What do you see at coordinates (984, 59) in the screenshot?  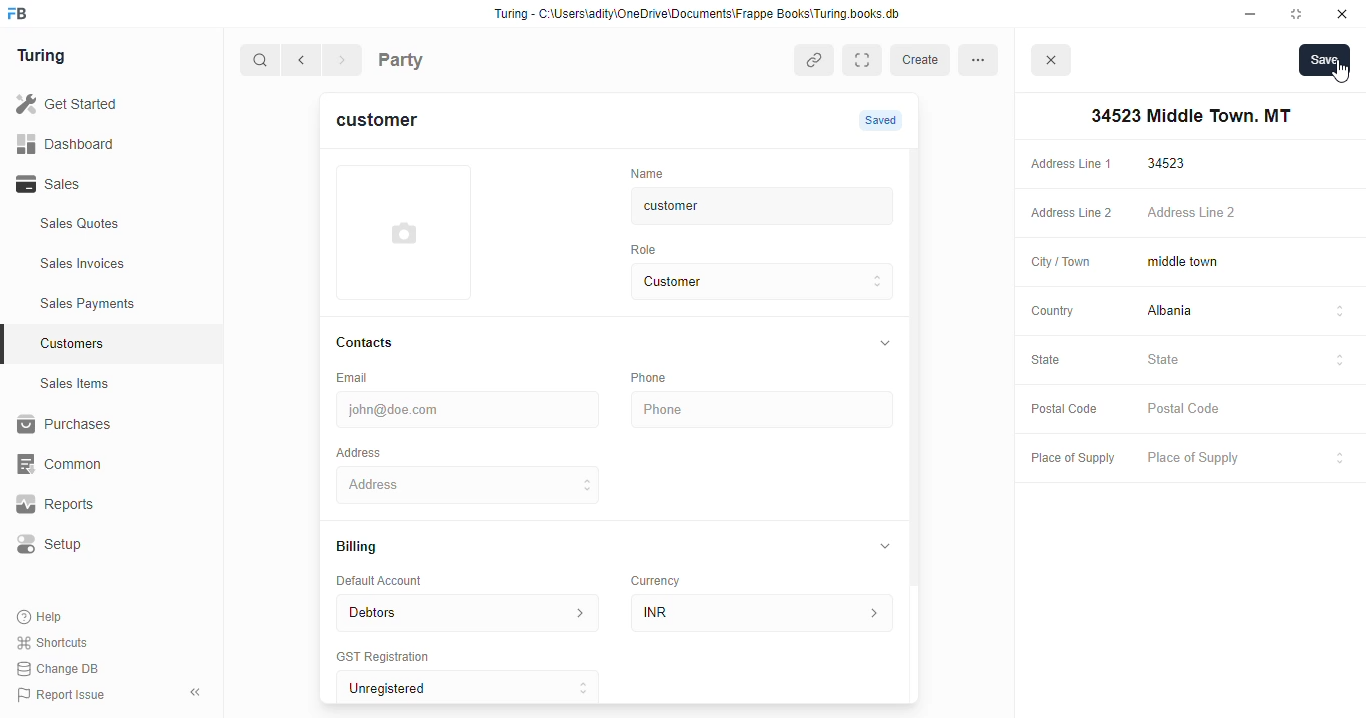 I see `more options` at bounding box center [984, 59].